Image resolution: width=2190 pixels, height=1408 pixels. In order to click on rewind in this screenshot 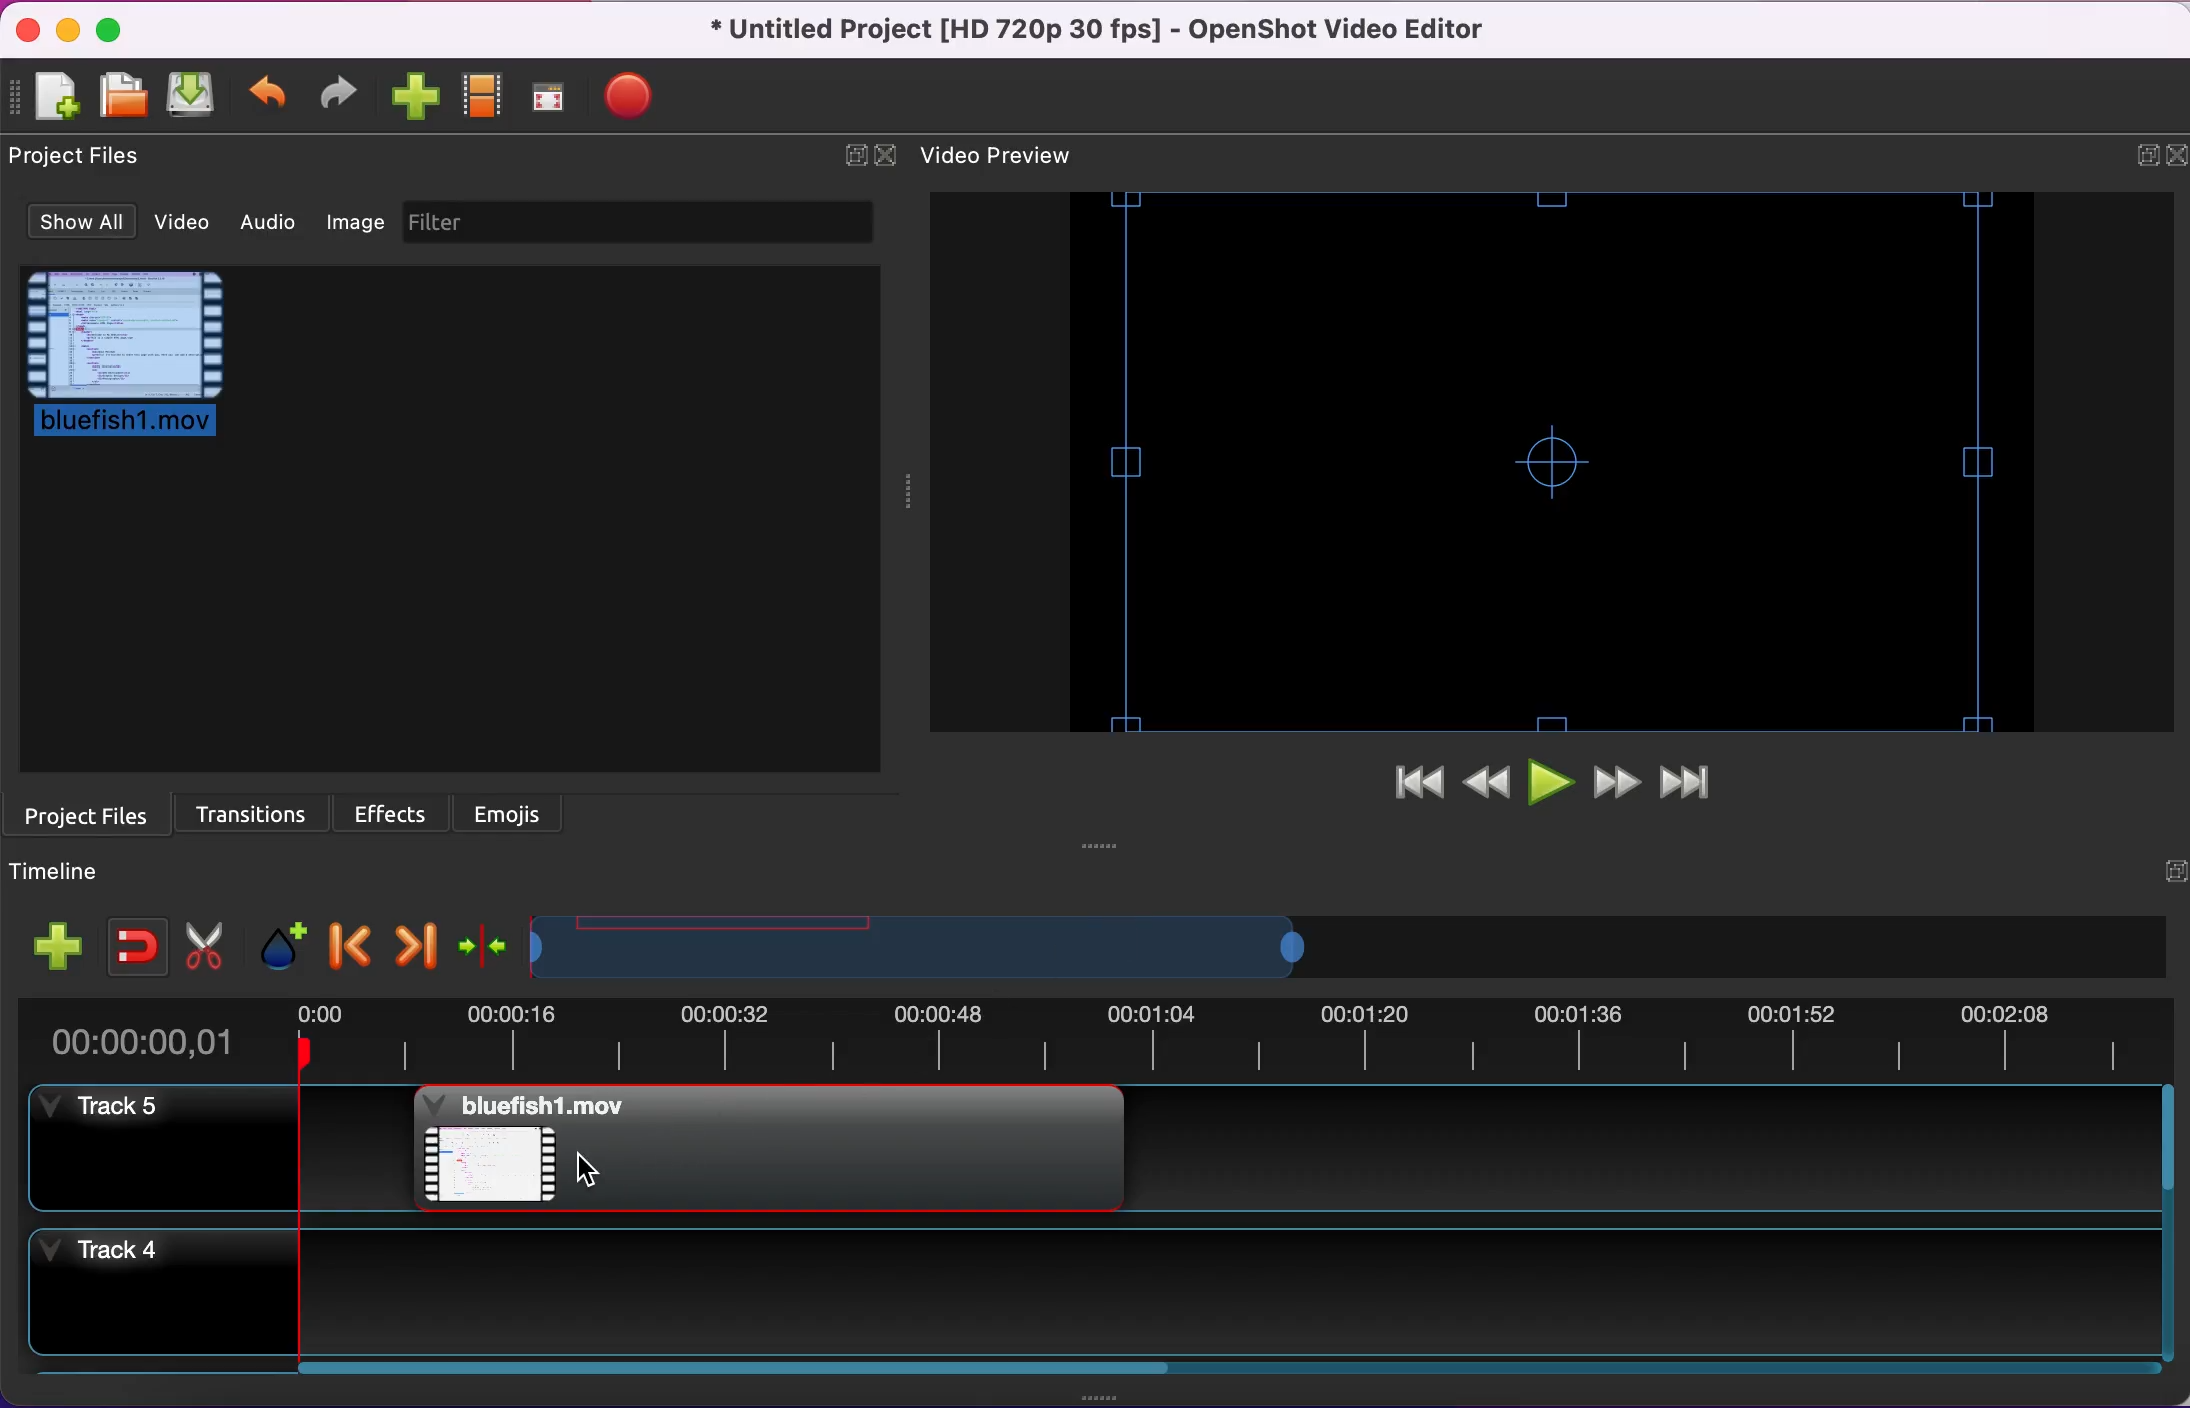, I will do `click(1485, 786)`.